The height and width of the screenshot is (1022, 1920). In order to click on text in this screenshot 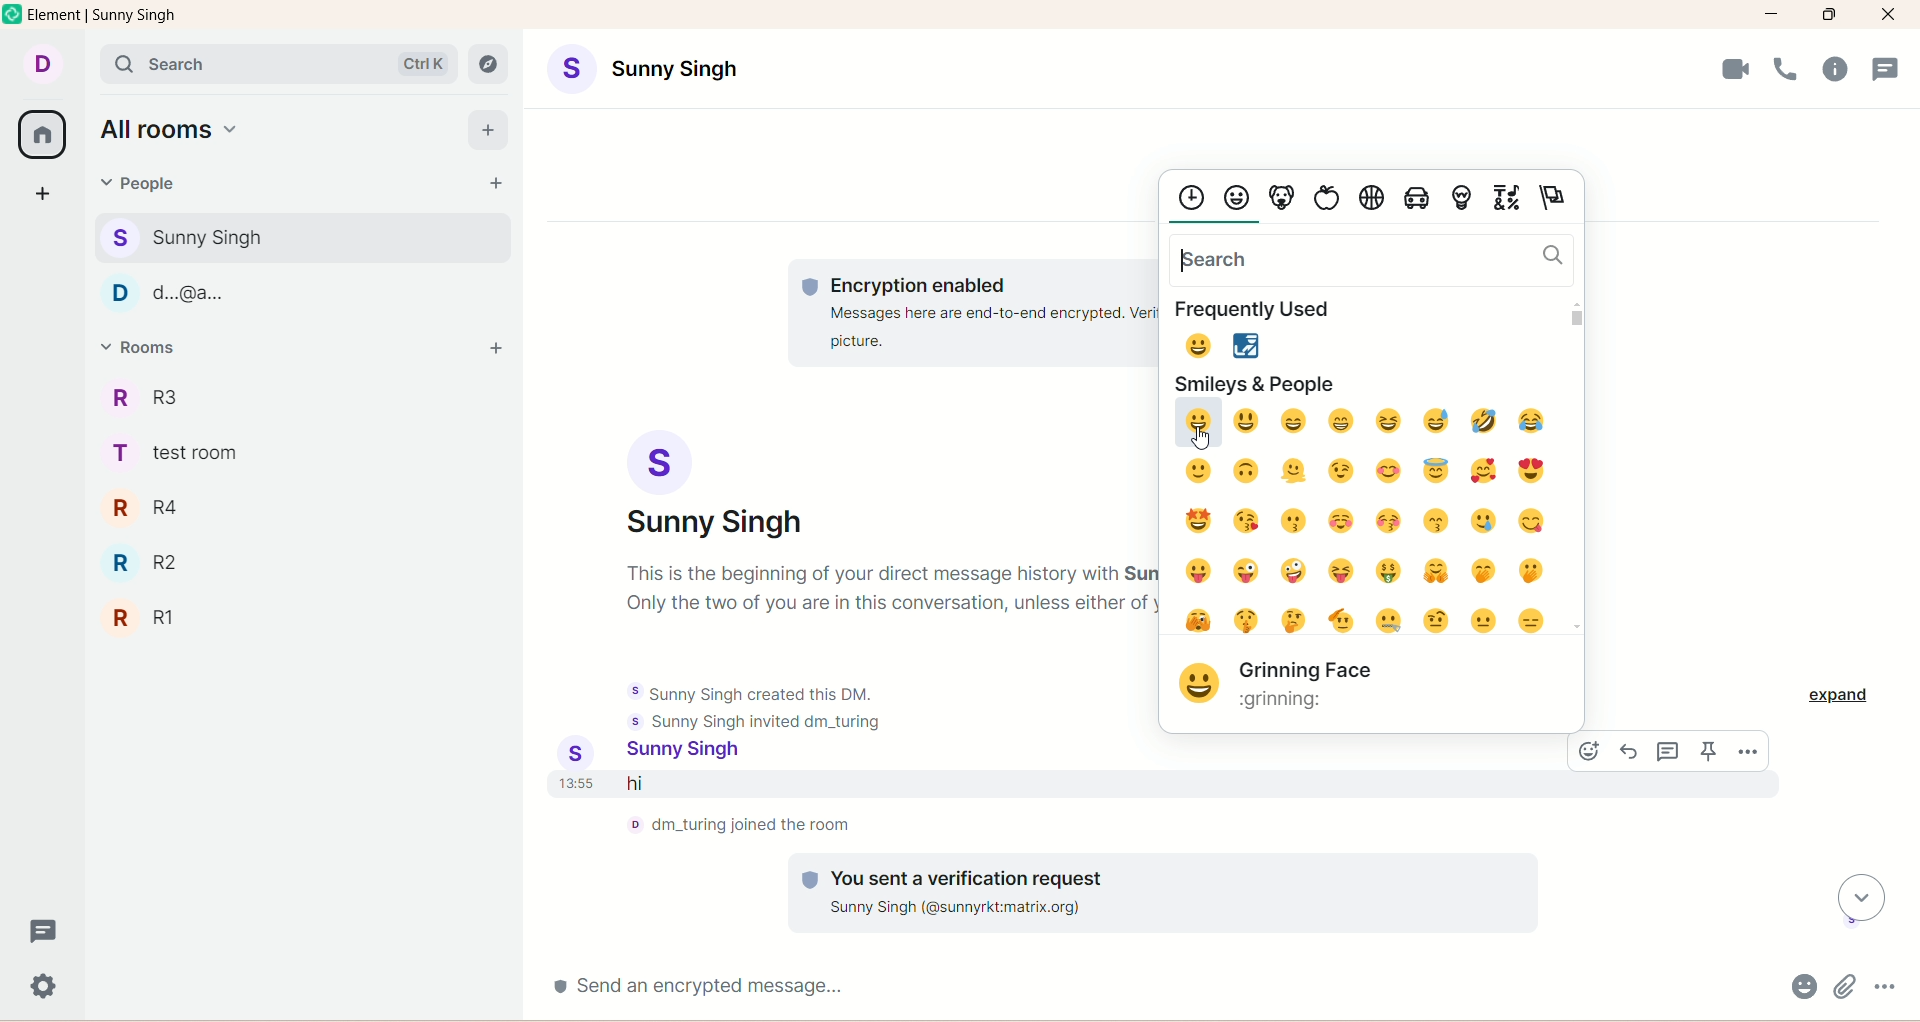, I will do `click(890, 589)`.